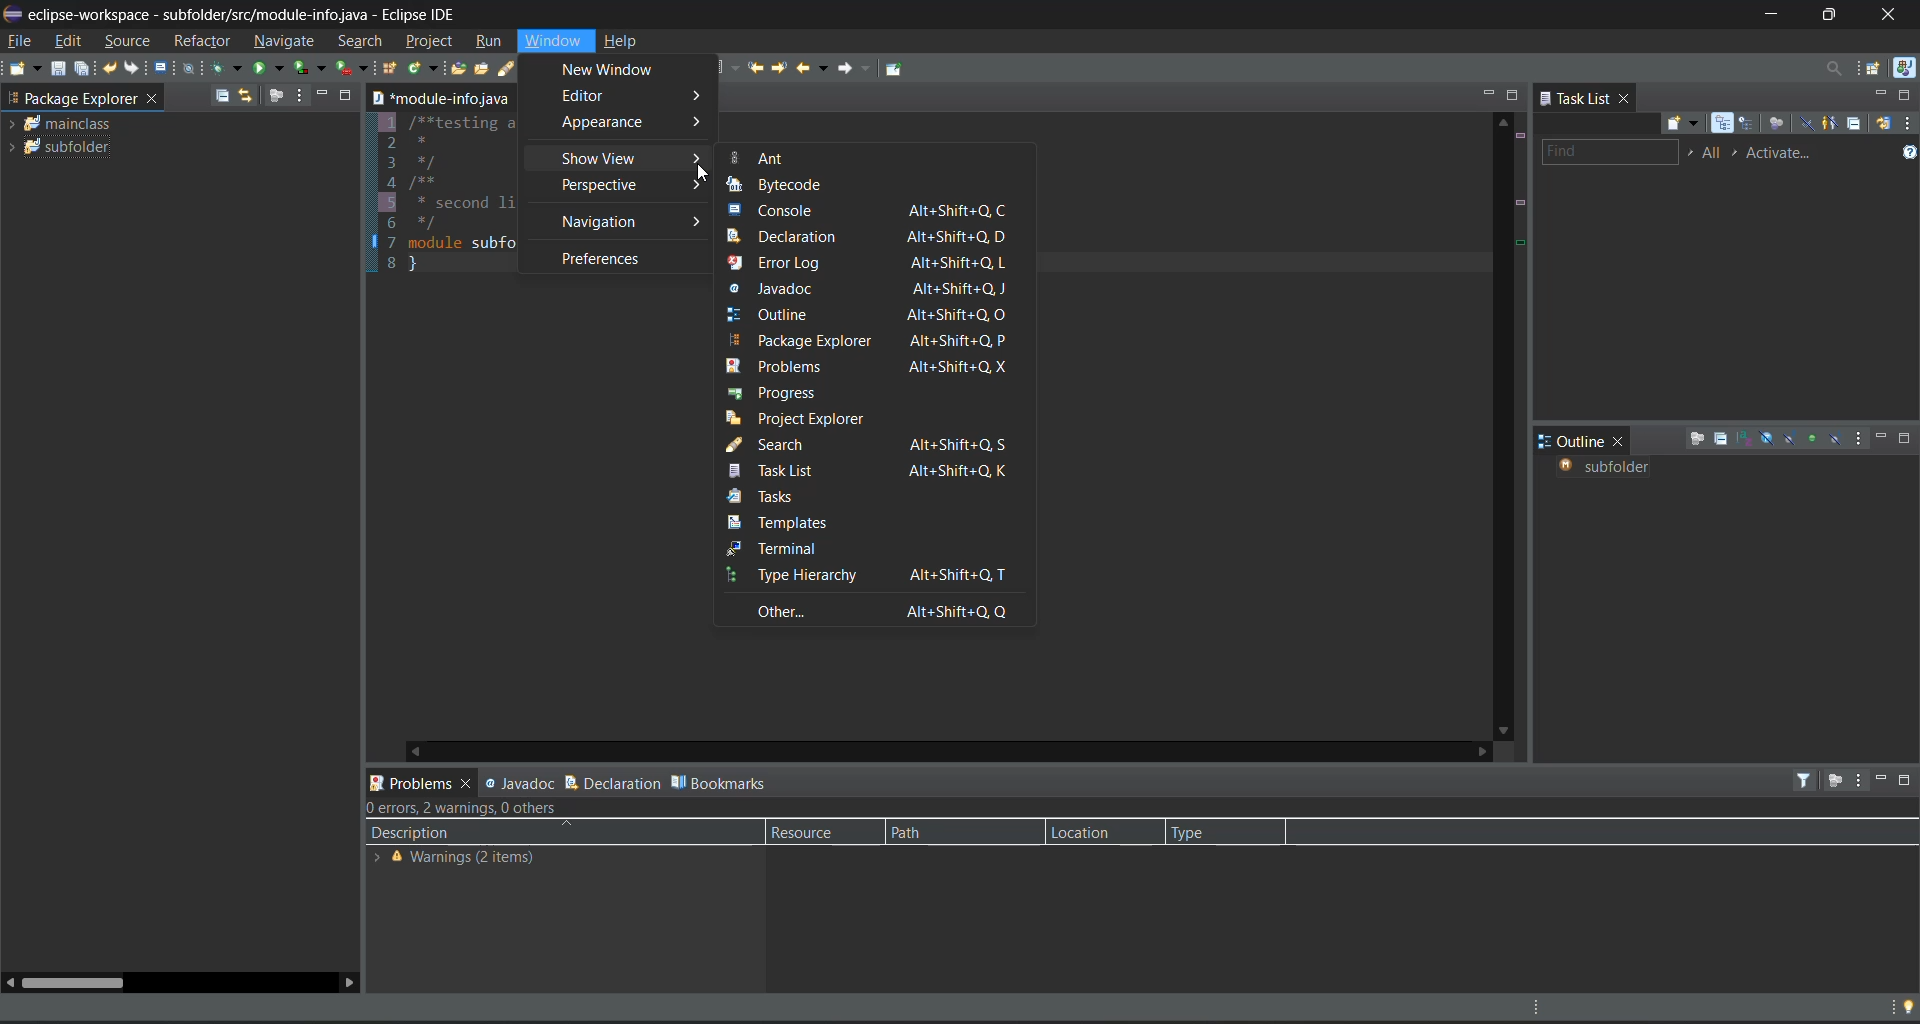 Image resolution: width=1920 pixels, height=1024 pixels. Describe the element at coordinates (431, 40) in the screenshot. I see `project` at that location.